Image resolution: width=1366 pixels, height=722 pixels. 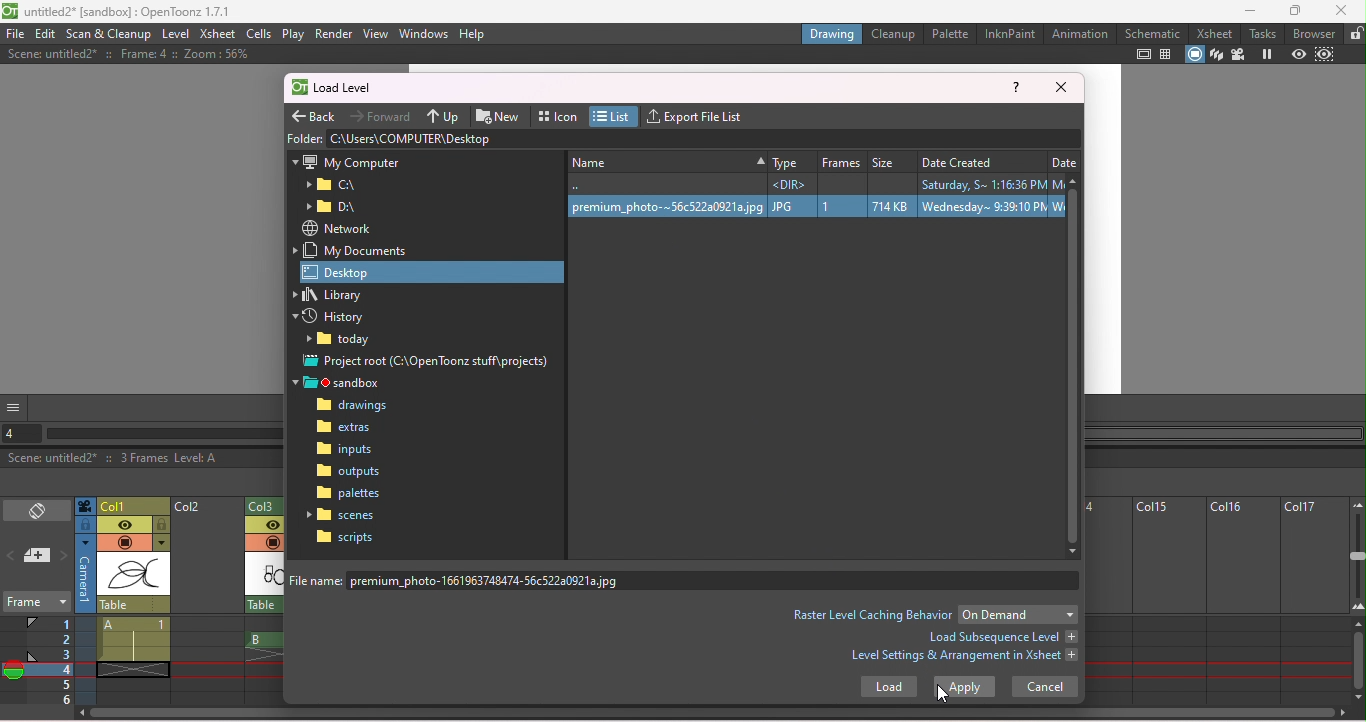 I want to click on file, so click(x=15, y=34).